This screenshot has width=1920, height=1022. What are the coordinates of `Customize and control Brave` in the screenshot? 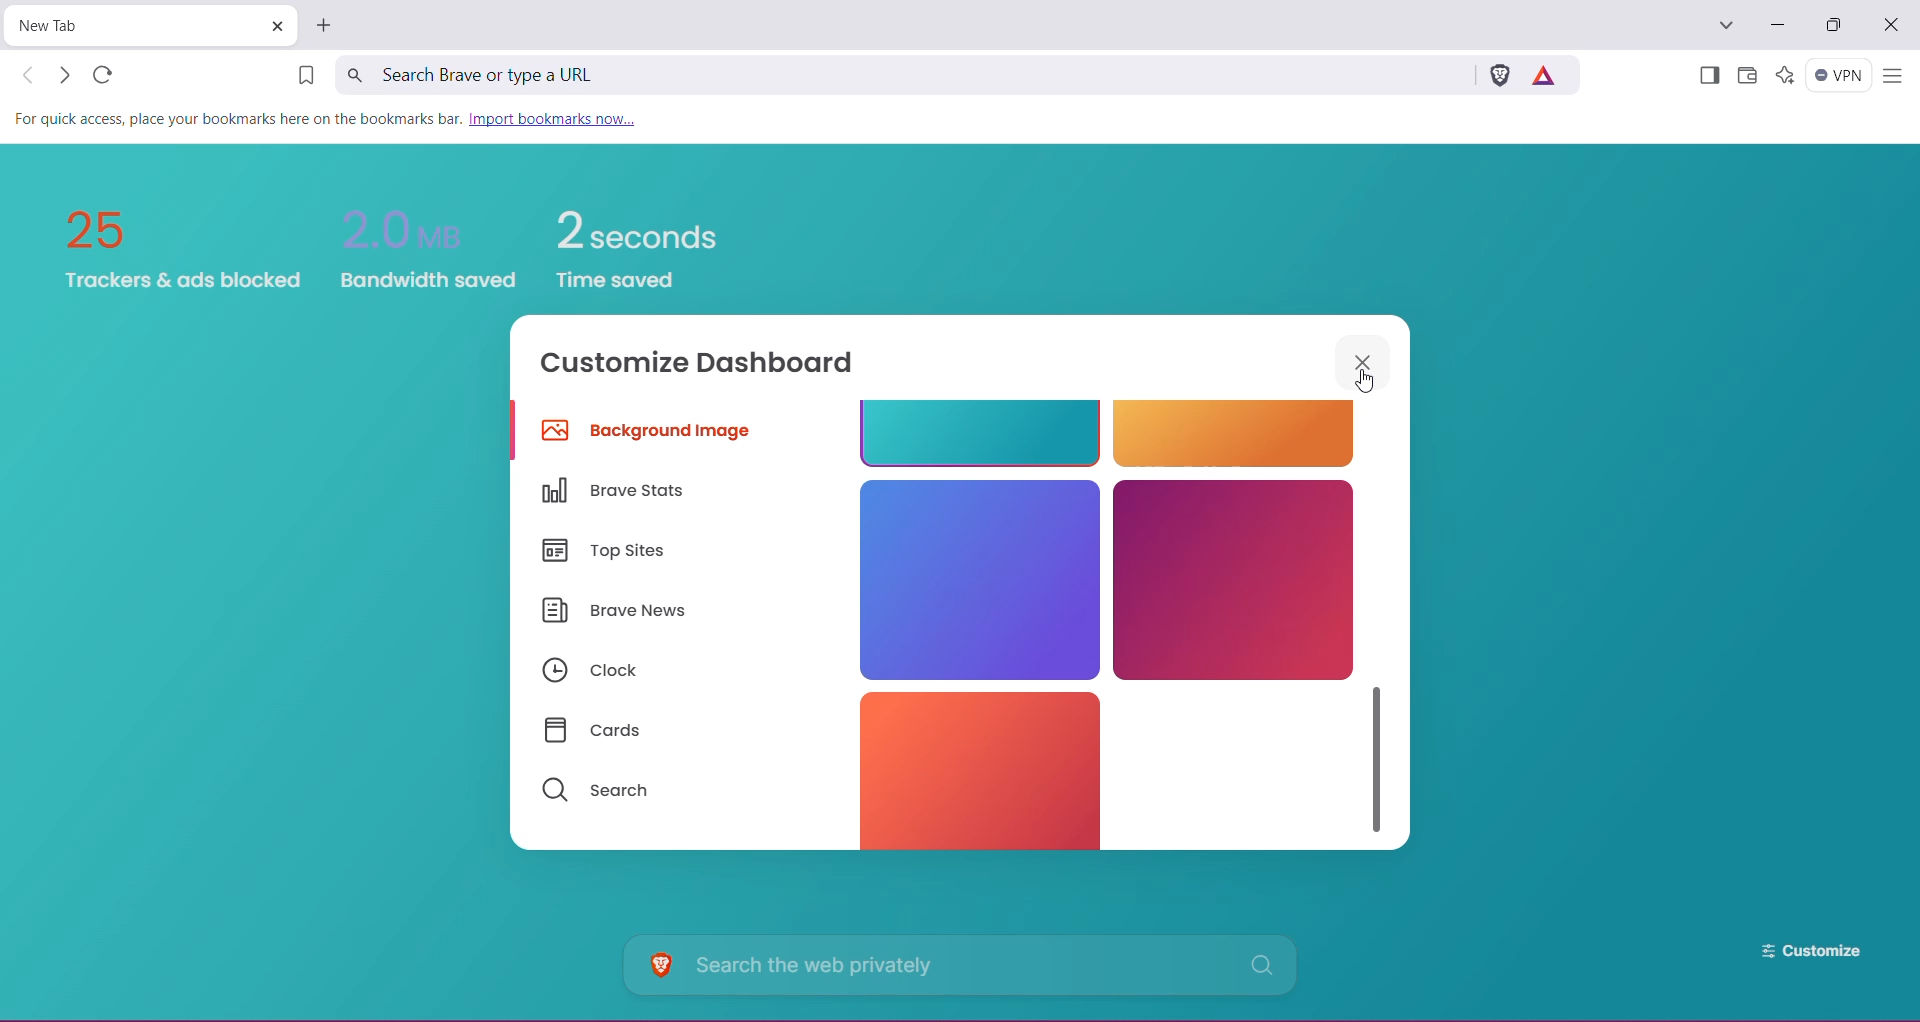 It's located at (1892, 77).